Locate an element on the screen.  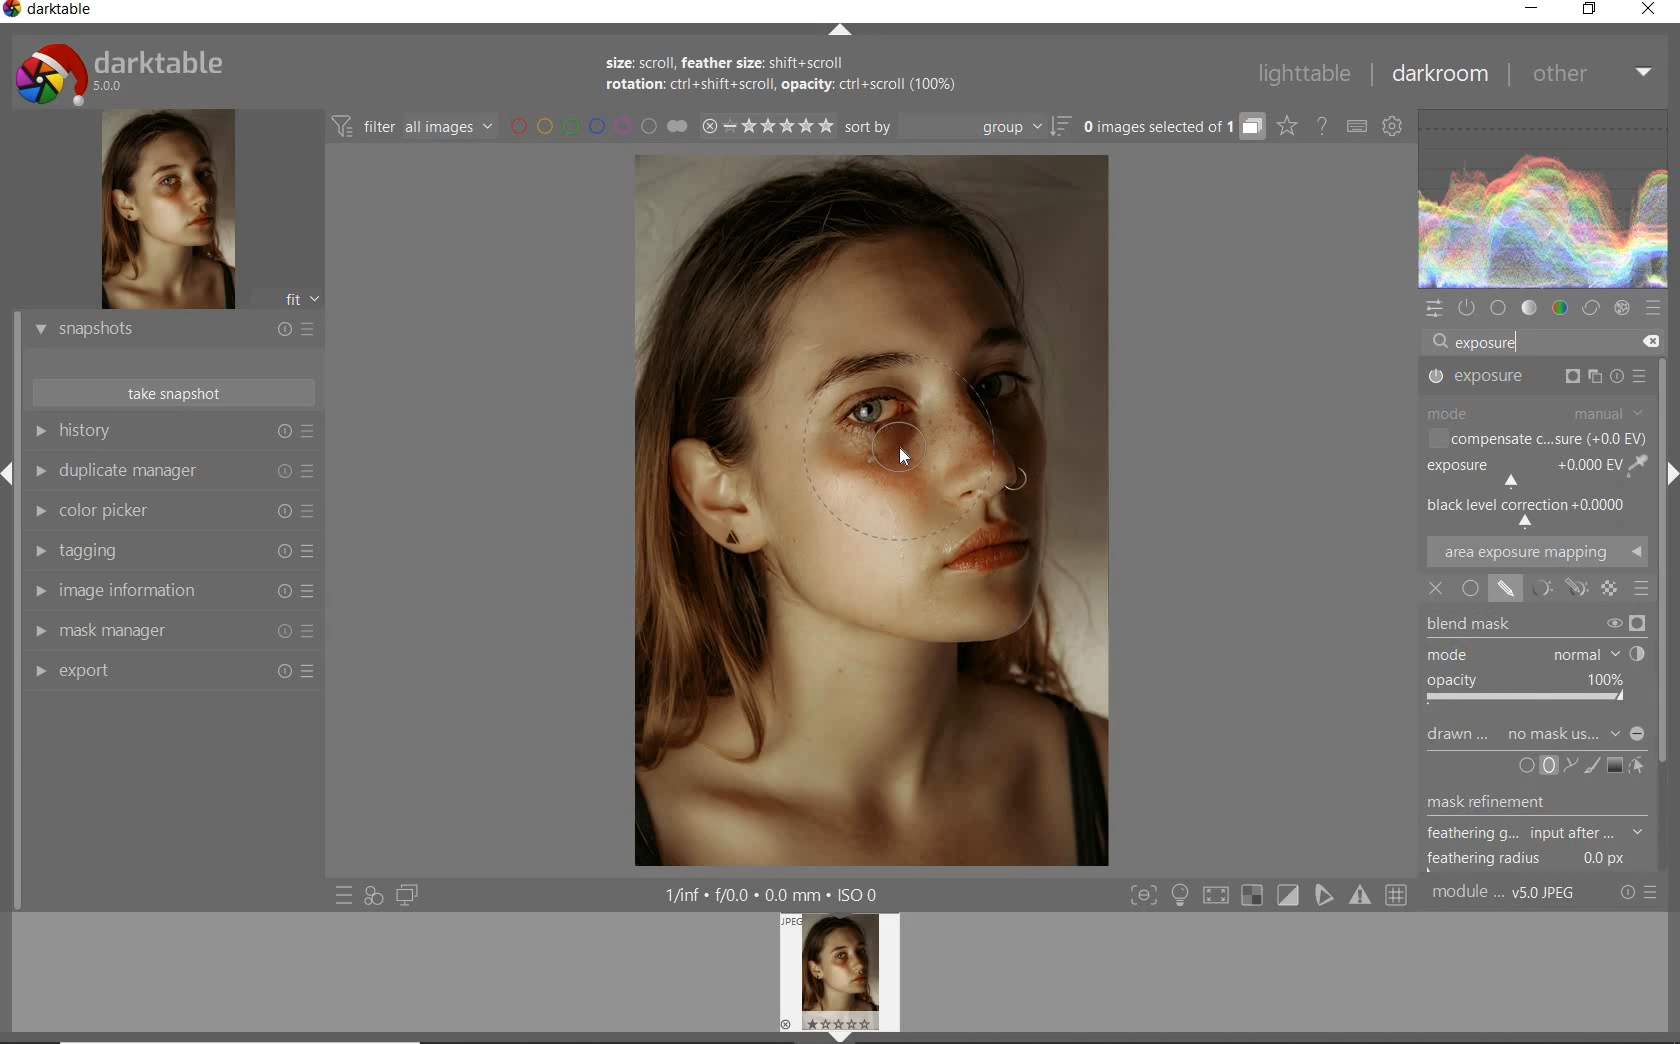
FEATHERING G... is located at coordinates (1535, 834).